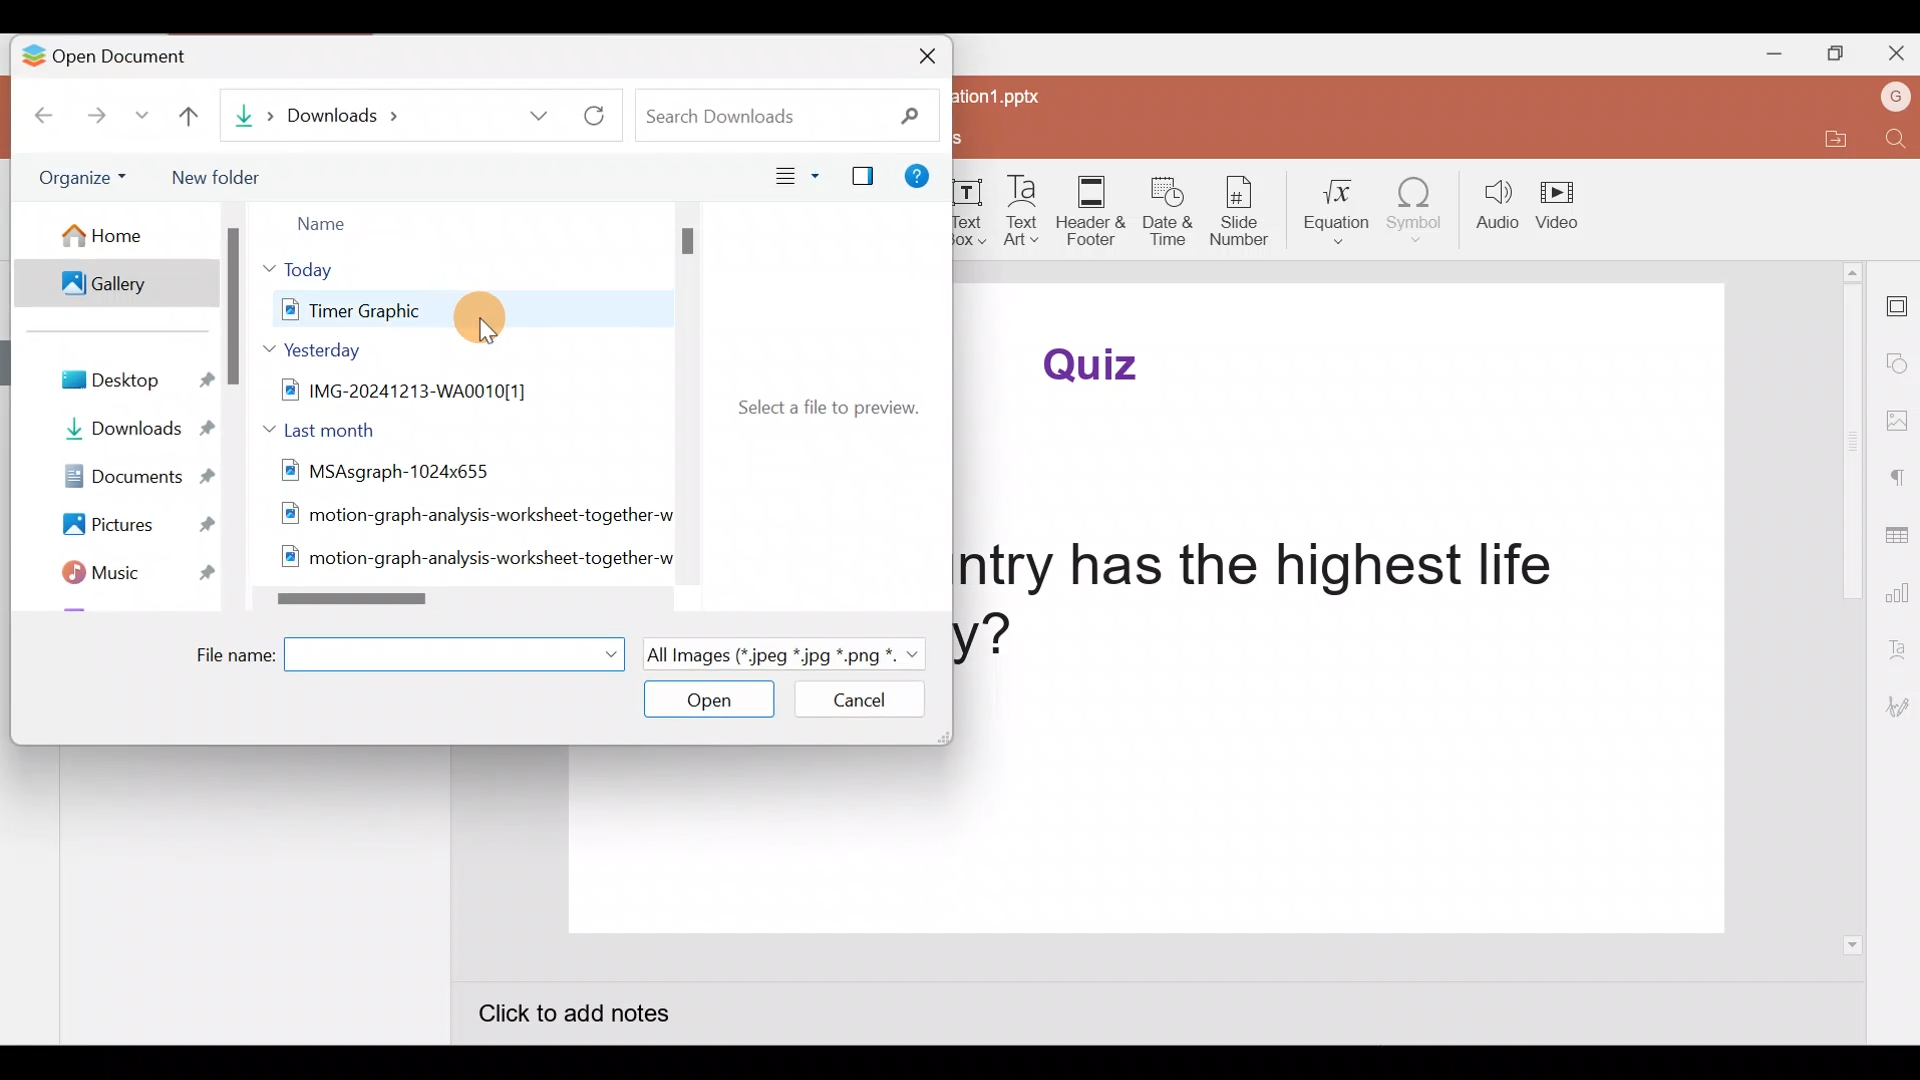 The image size is (1920, 1080). I want to click on Home, so click(120, 235).